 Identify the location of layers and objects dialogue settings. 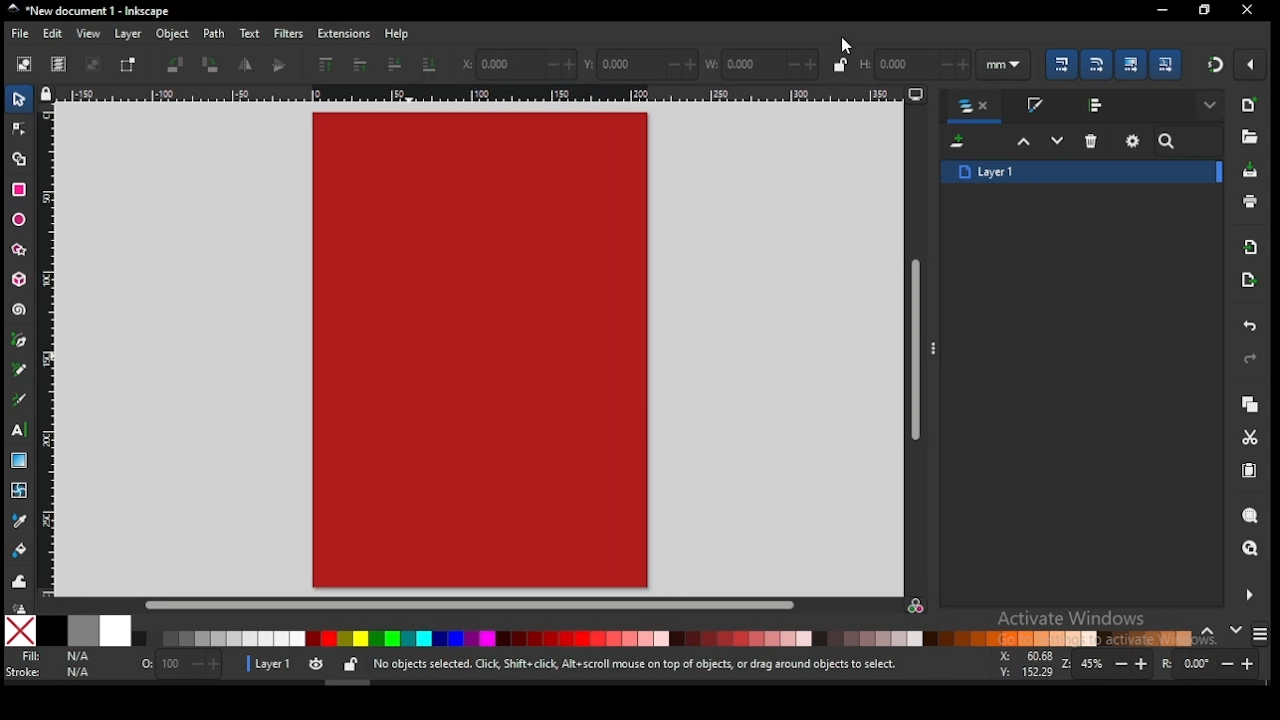
(1133, 141).